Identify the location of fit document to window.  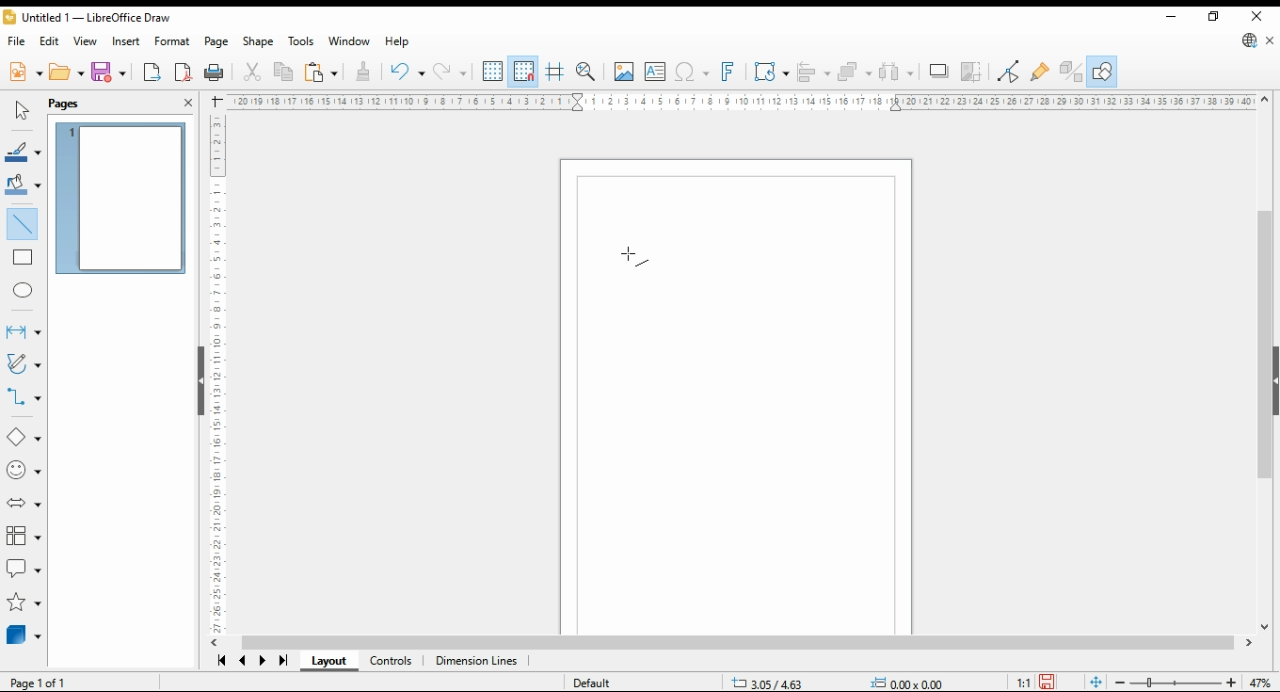
(1095, 681).